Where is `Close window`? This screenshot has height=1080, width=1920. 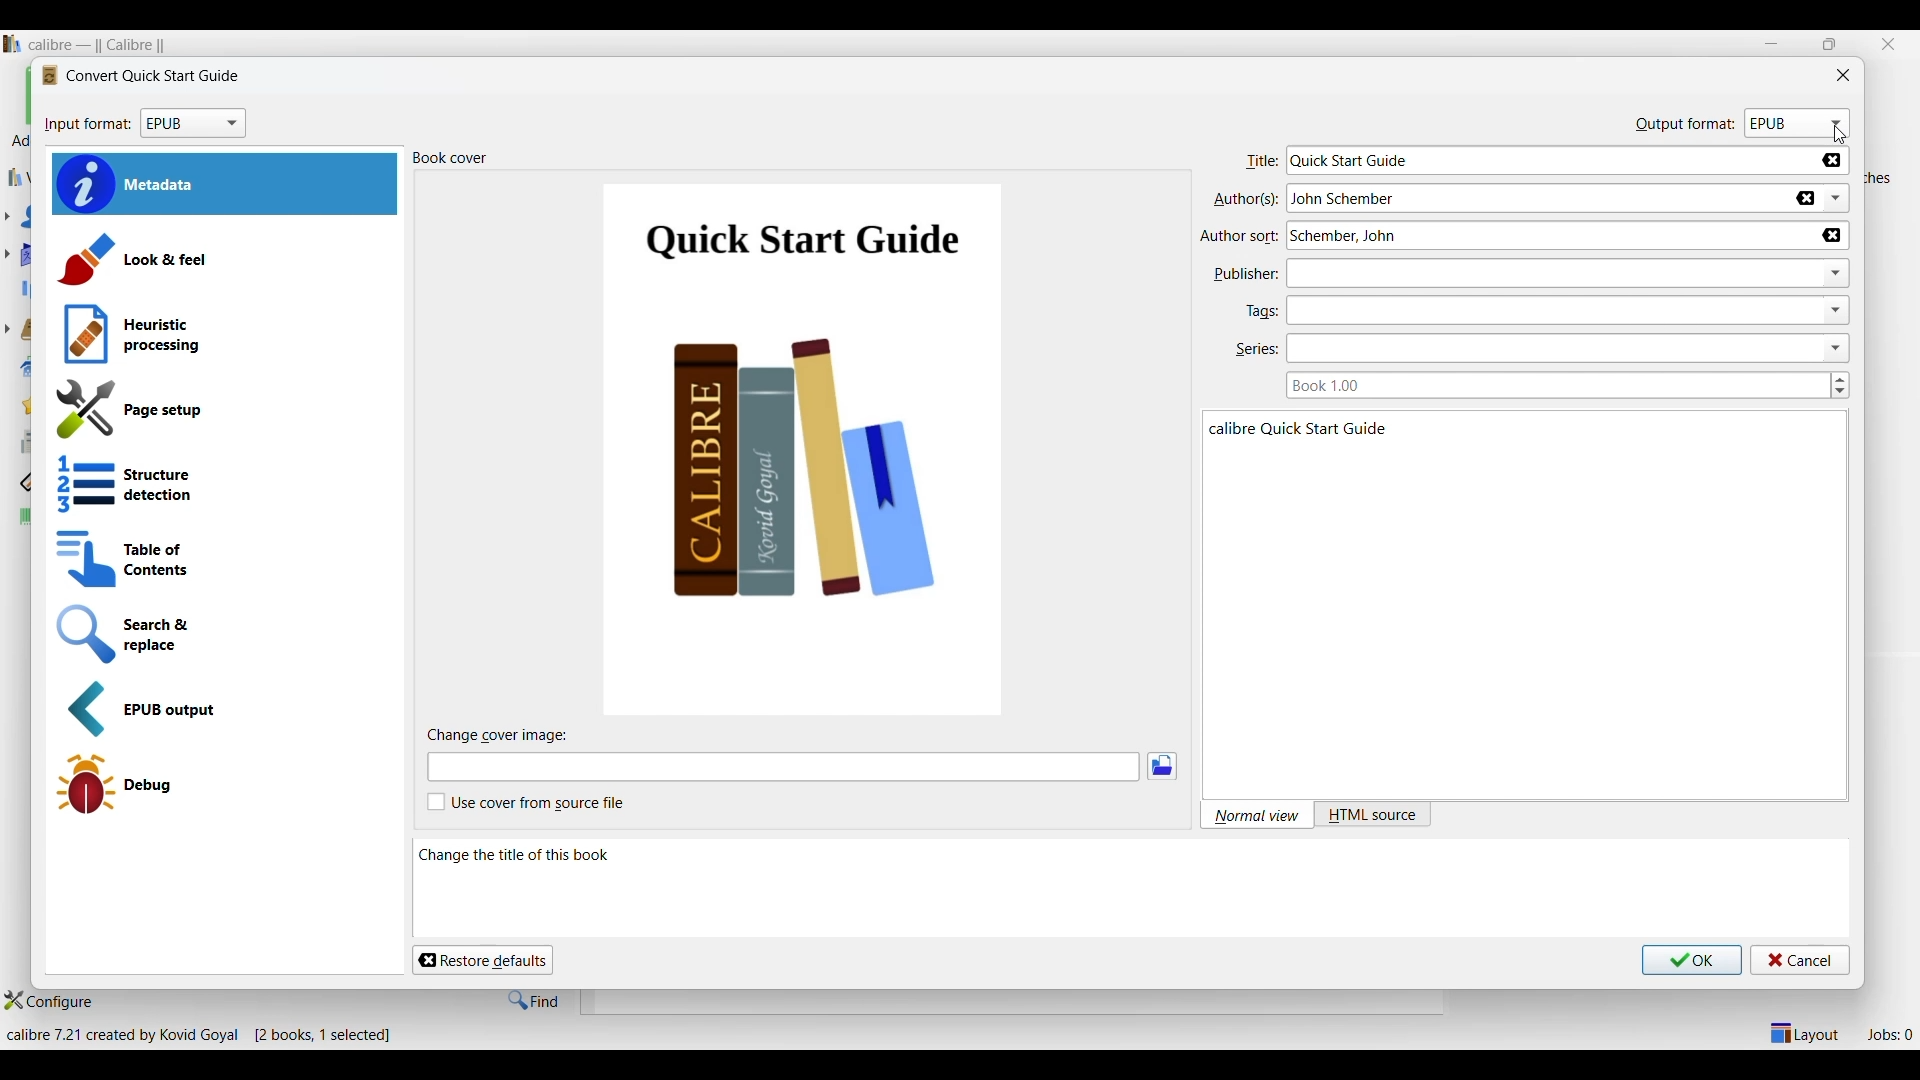 Close window is located at coordinates (1843, 74).